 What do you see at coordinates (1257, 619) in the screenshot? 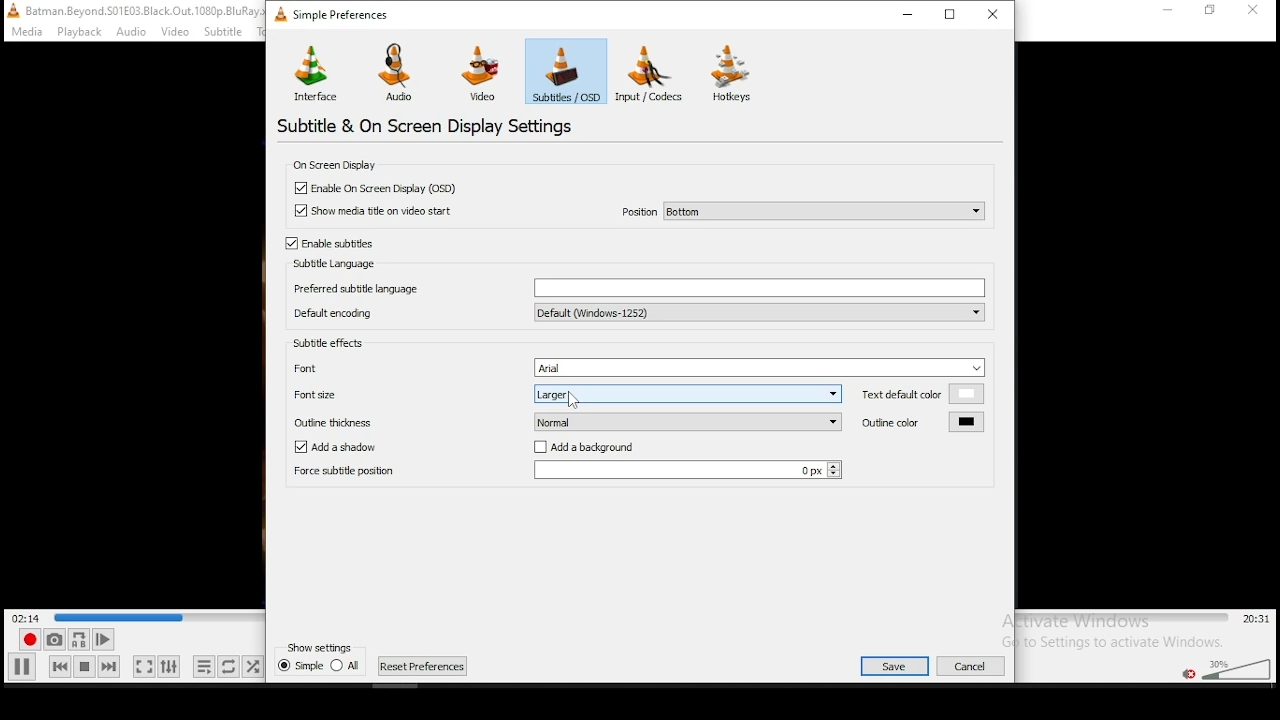
I see `remaining/total time` at bounding box center [1257, 619].